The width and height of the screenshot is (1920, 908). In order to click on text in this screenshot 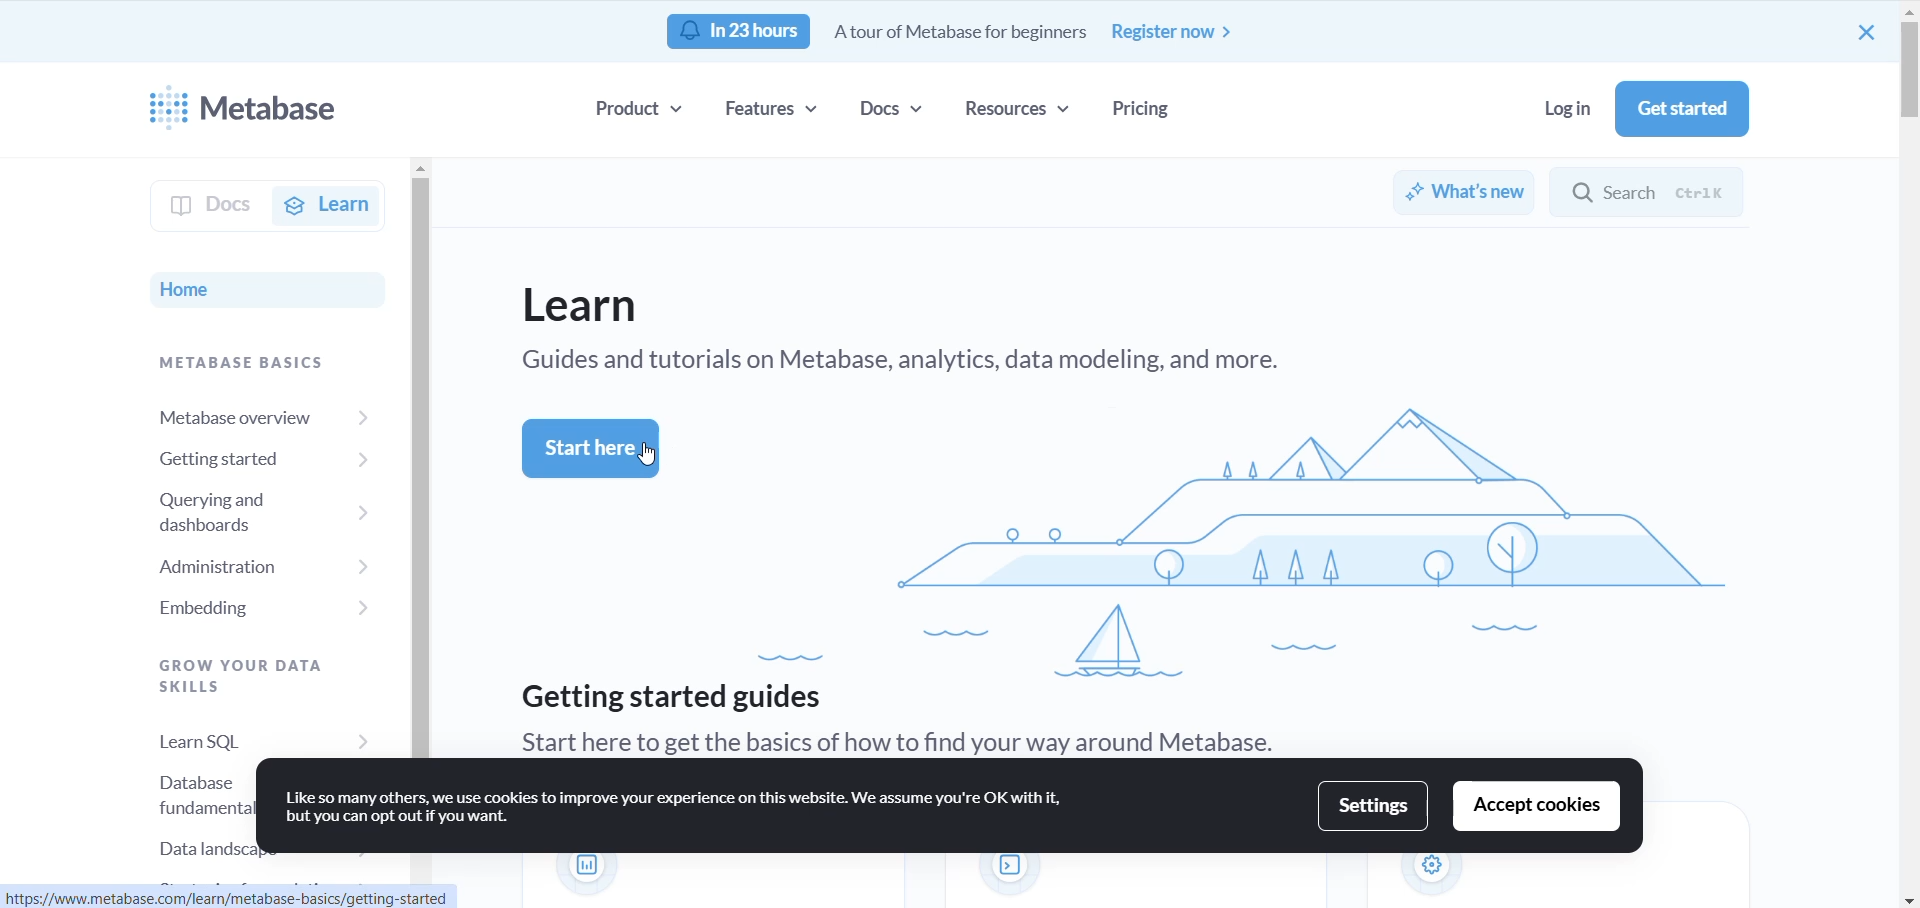, I will do `click(916, 740)`.